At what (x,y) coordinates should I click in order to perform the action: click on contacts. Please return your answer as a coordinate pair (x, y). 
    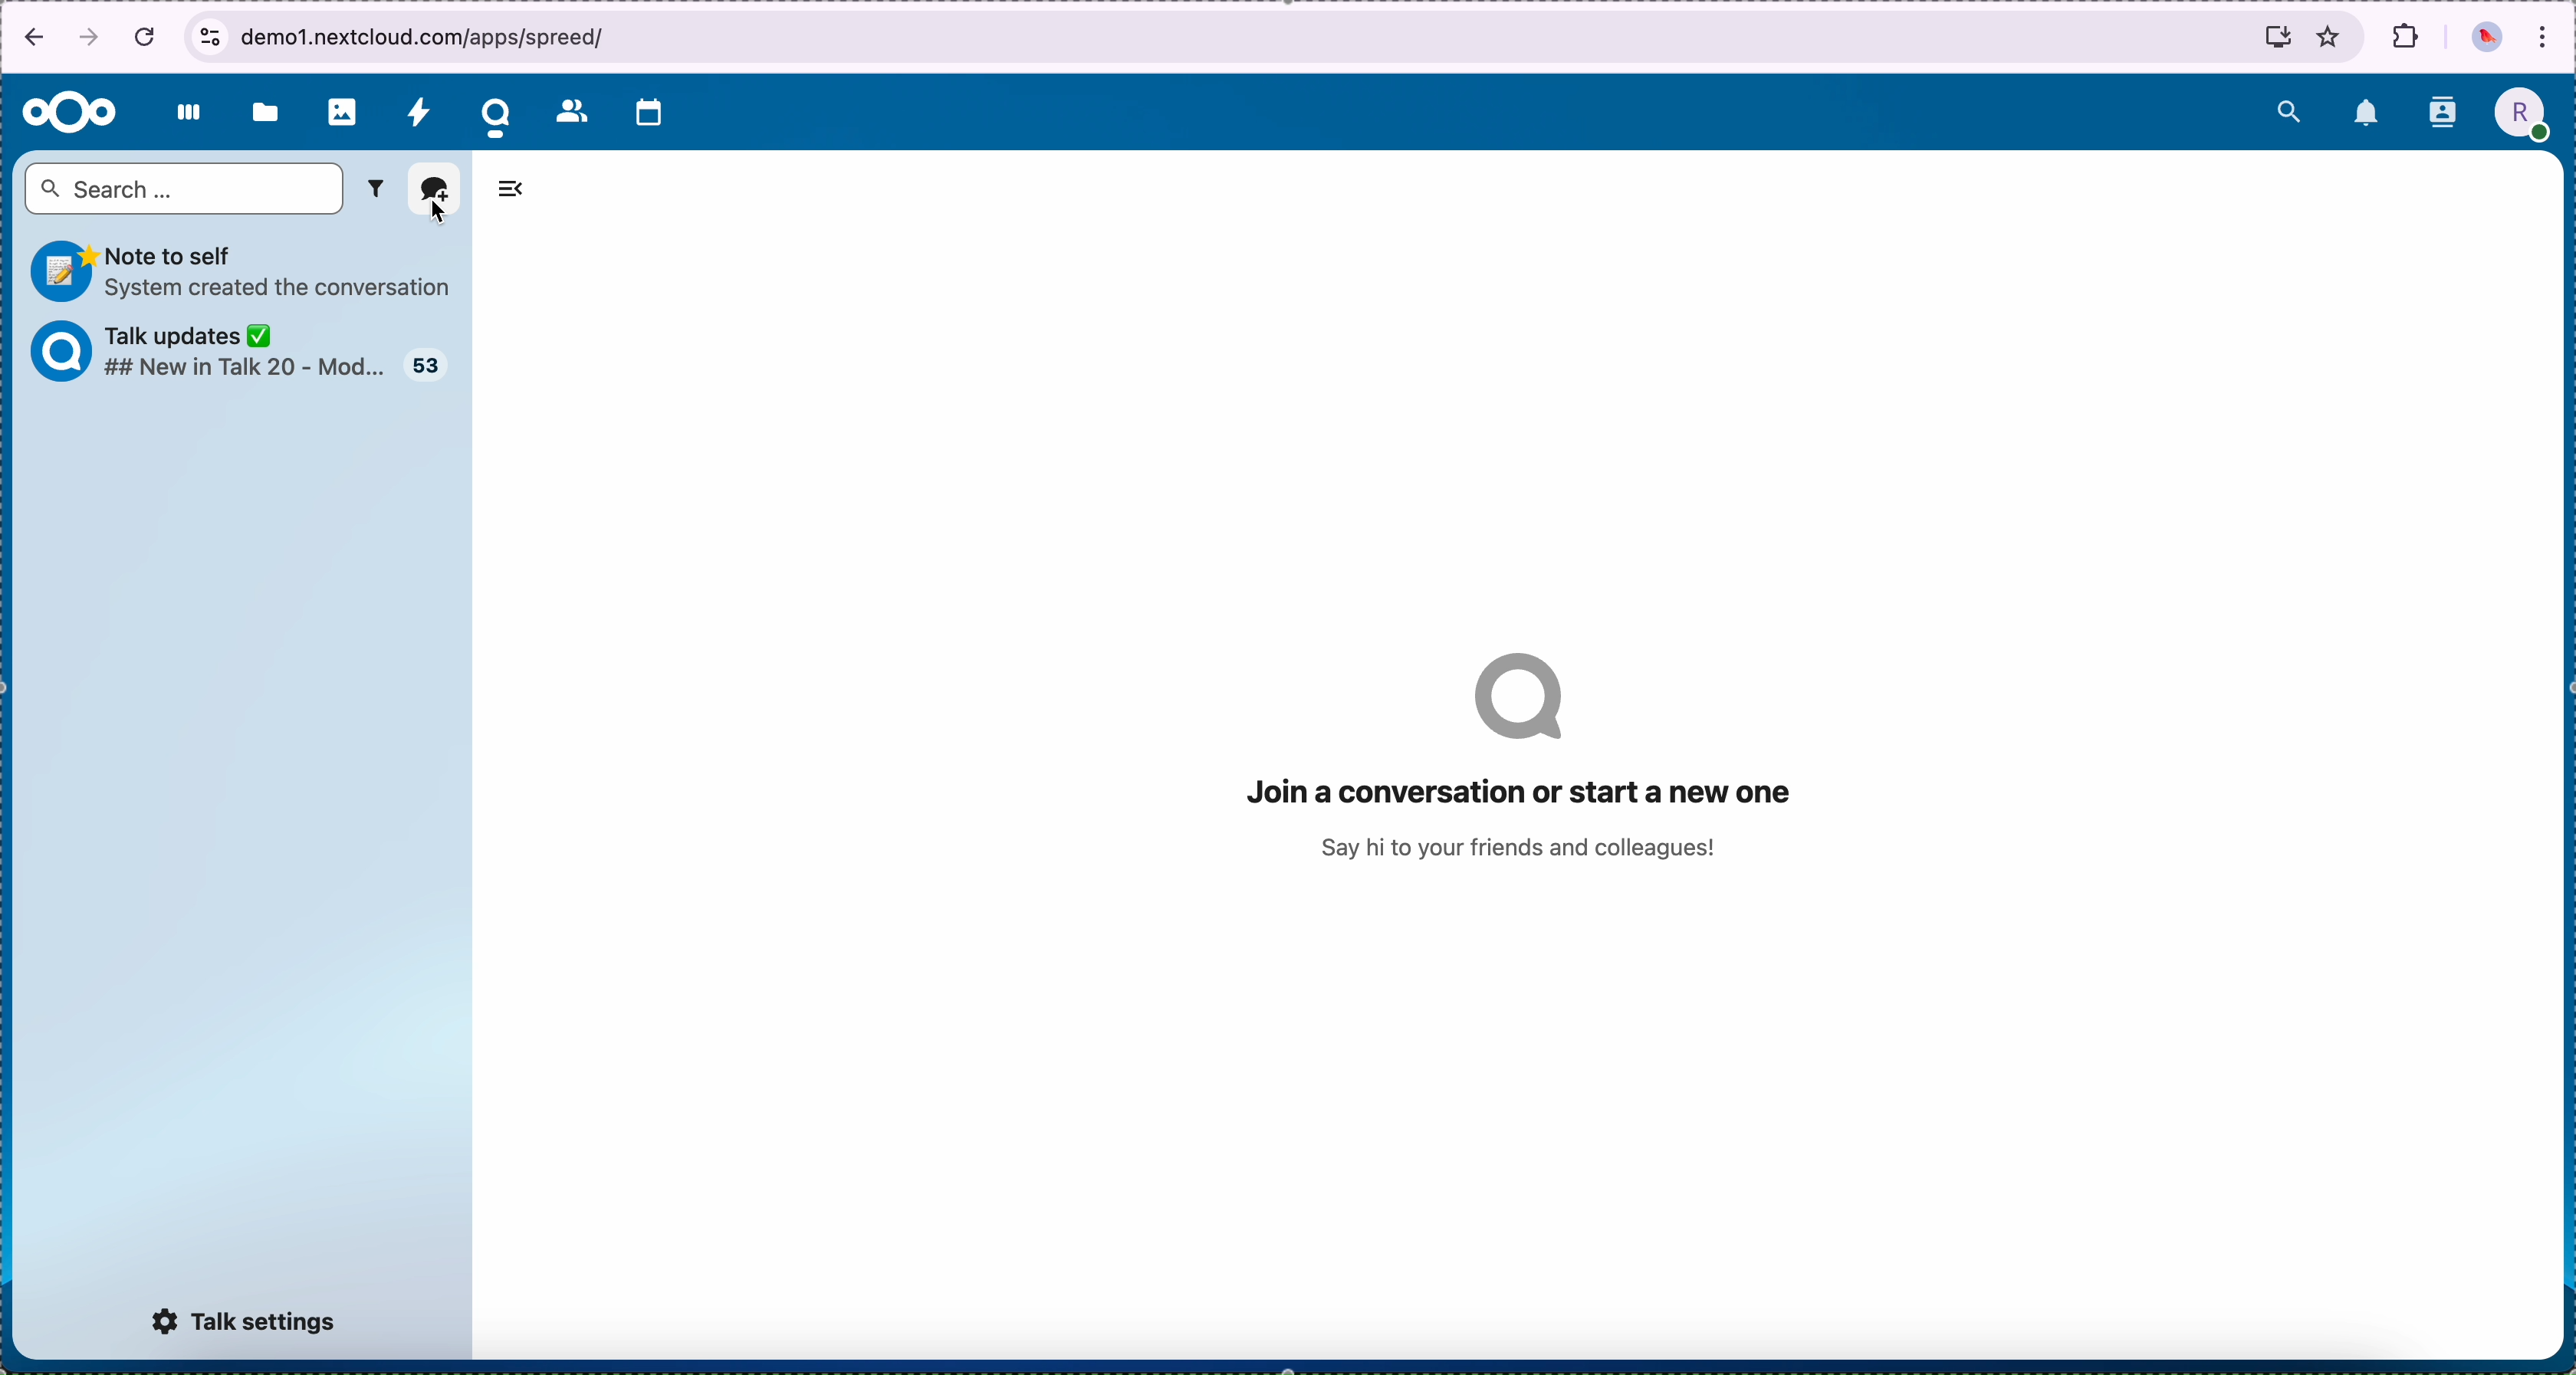
    Looking at the image, I should click on (2442, 113).